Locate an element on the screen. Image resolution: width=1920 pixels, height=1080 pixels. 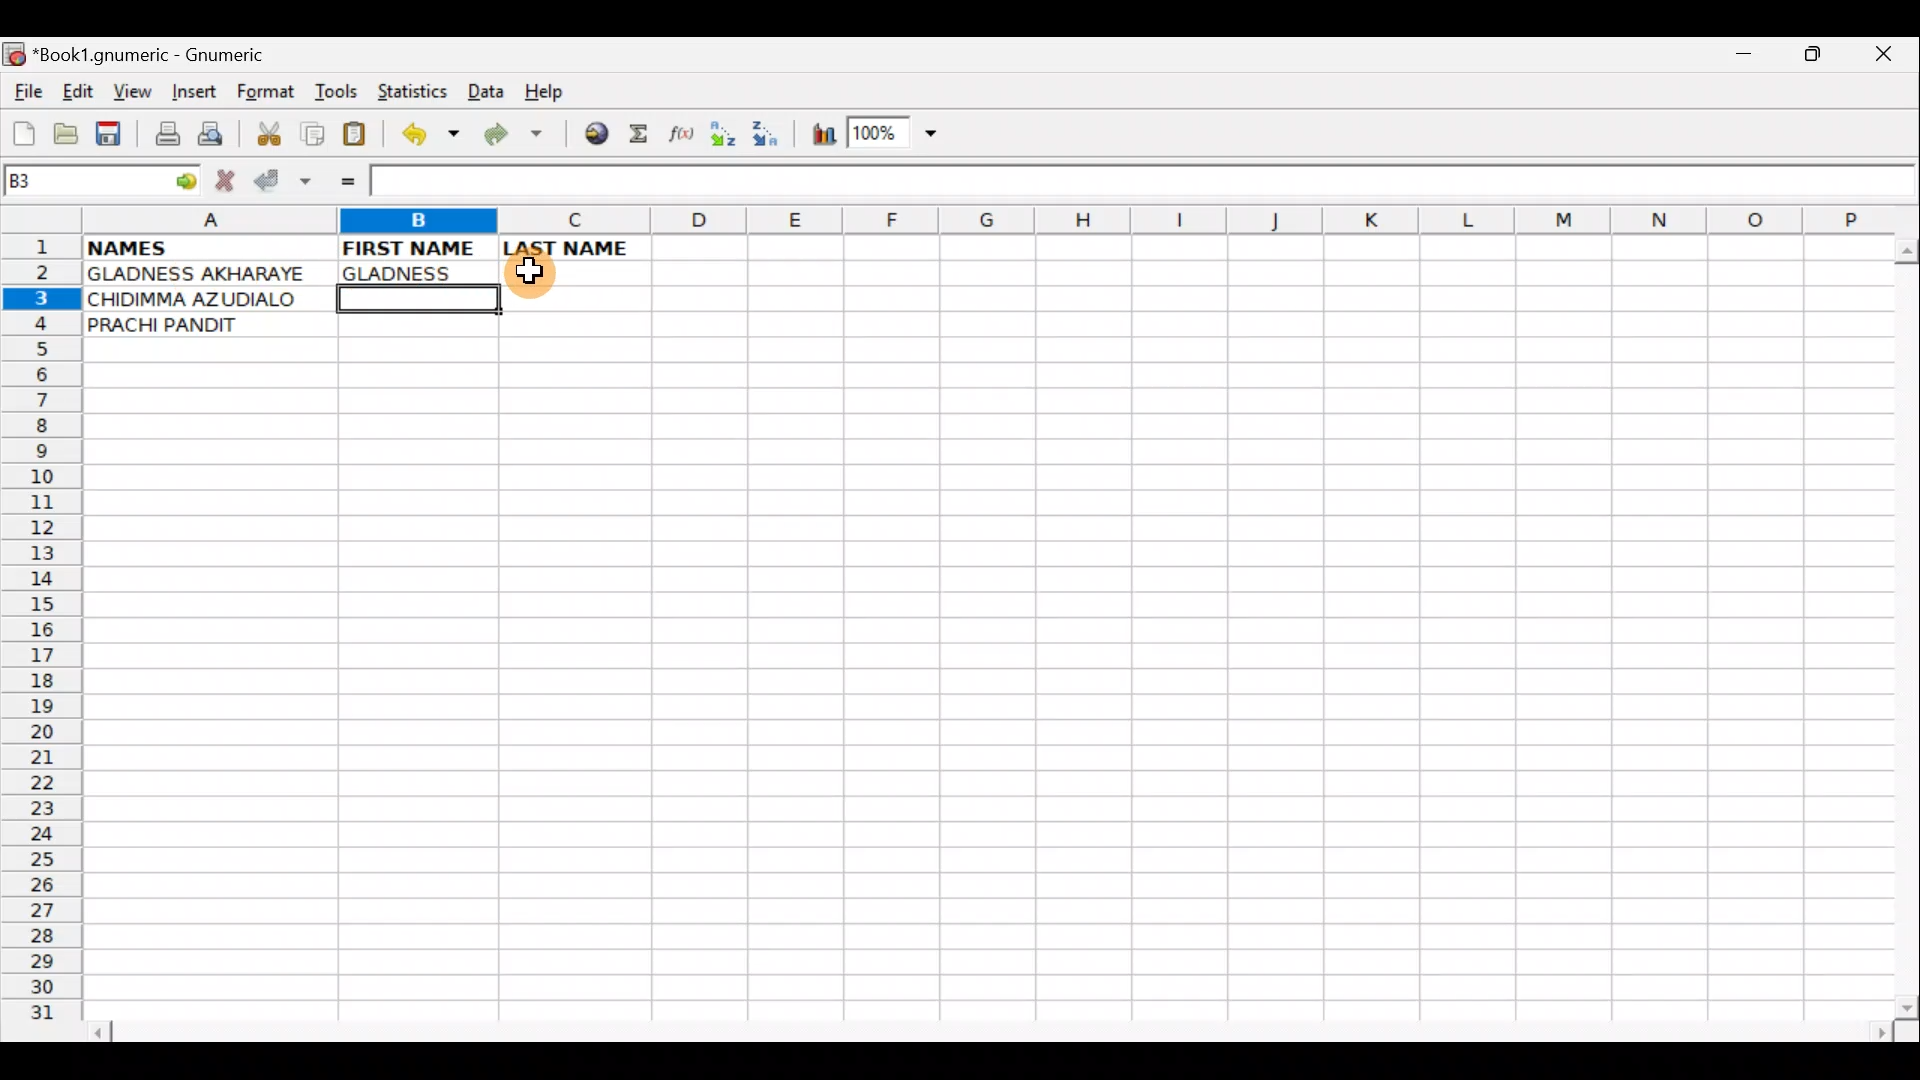
Cells is located at coordinates (984, 696).